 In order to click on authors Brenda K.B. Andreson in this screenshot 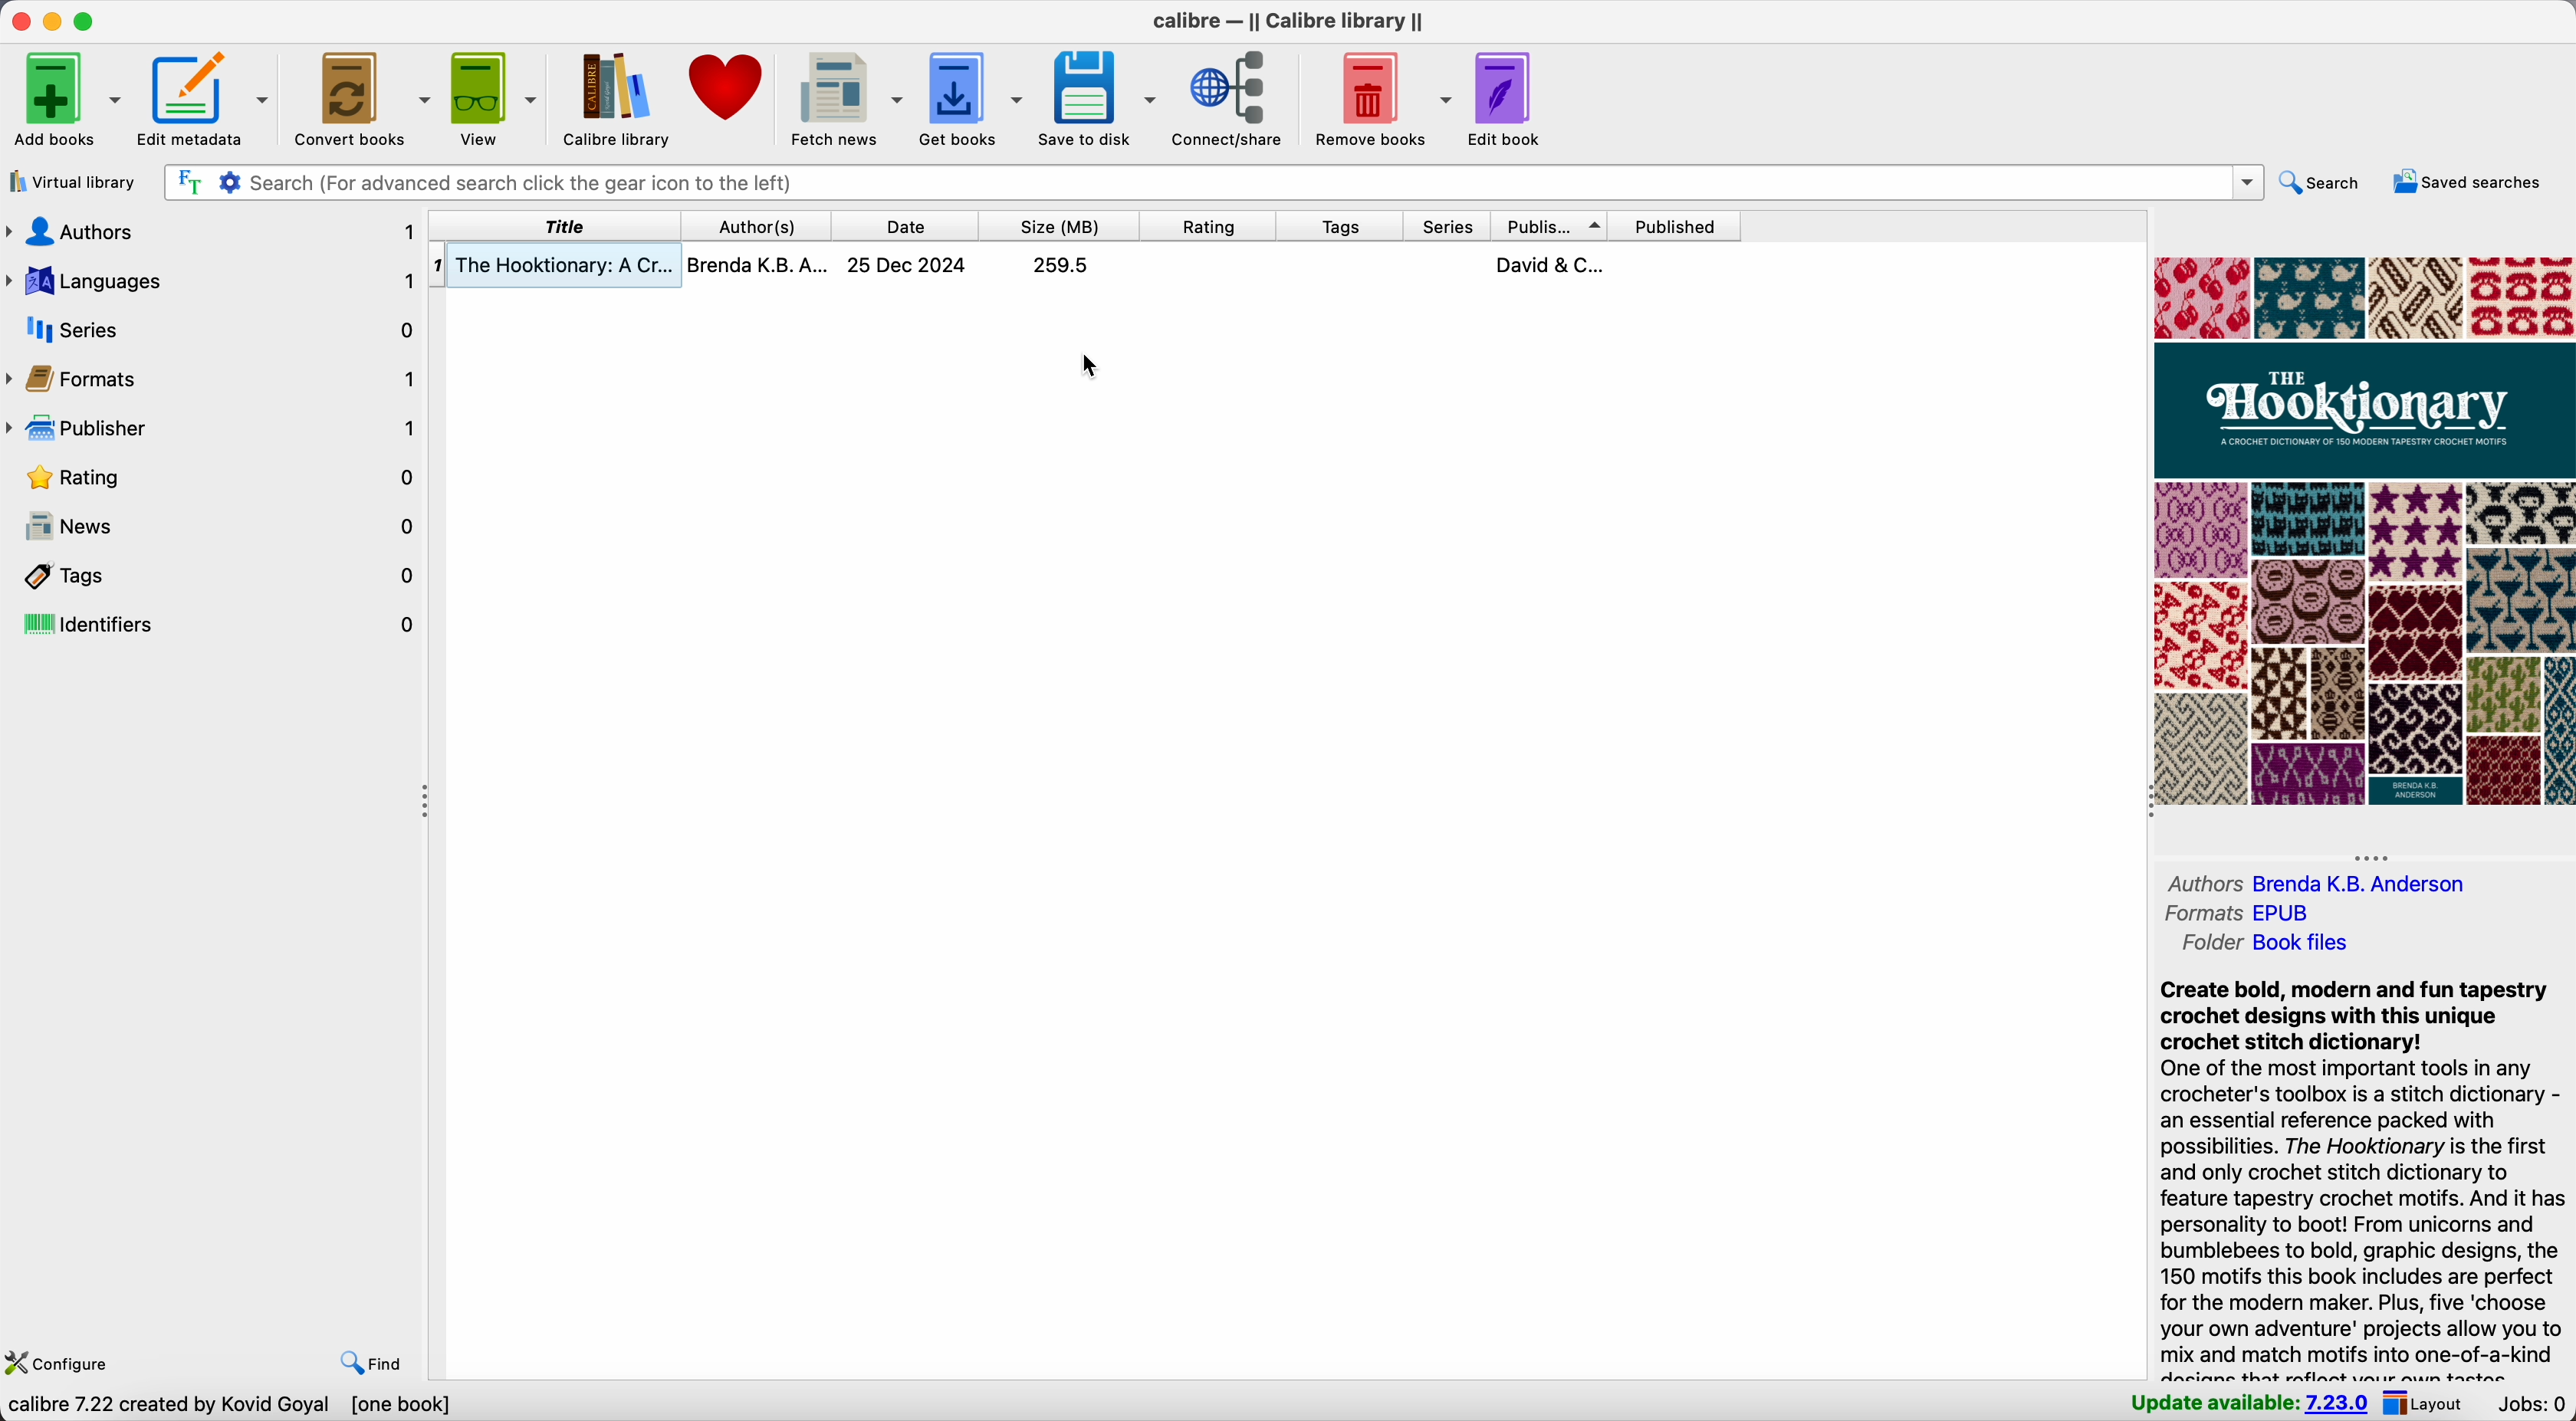, I will do `click(2317, 882)`.